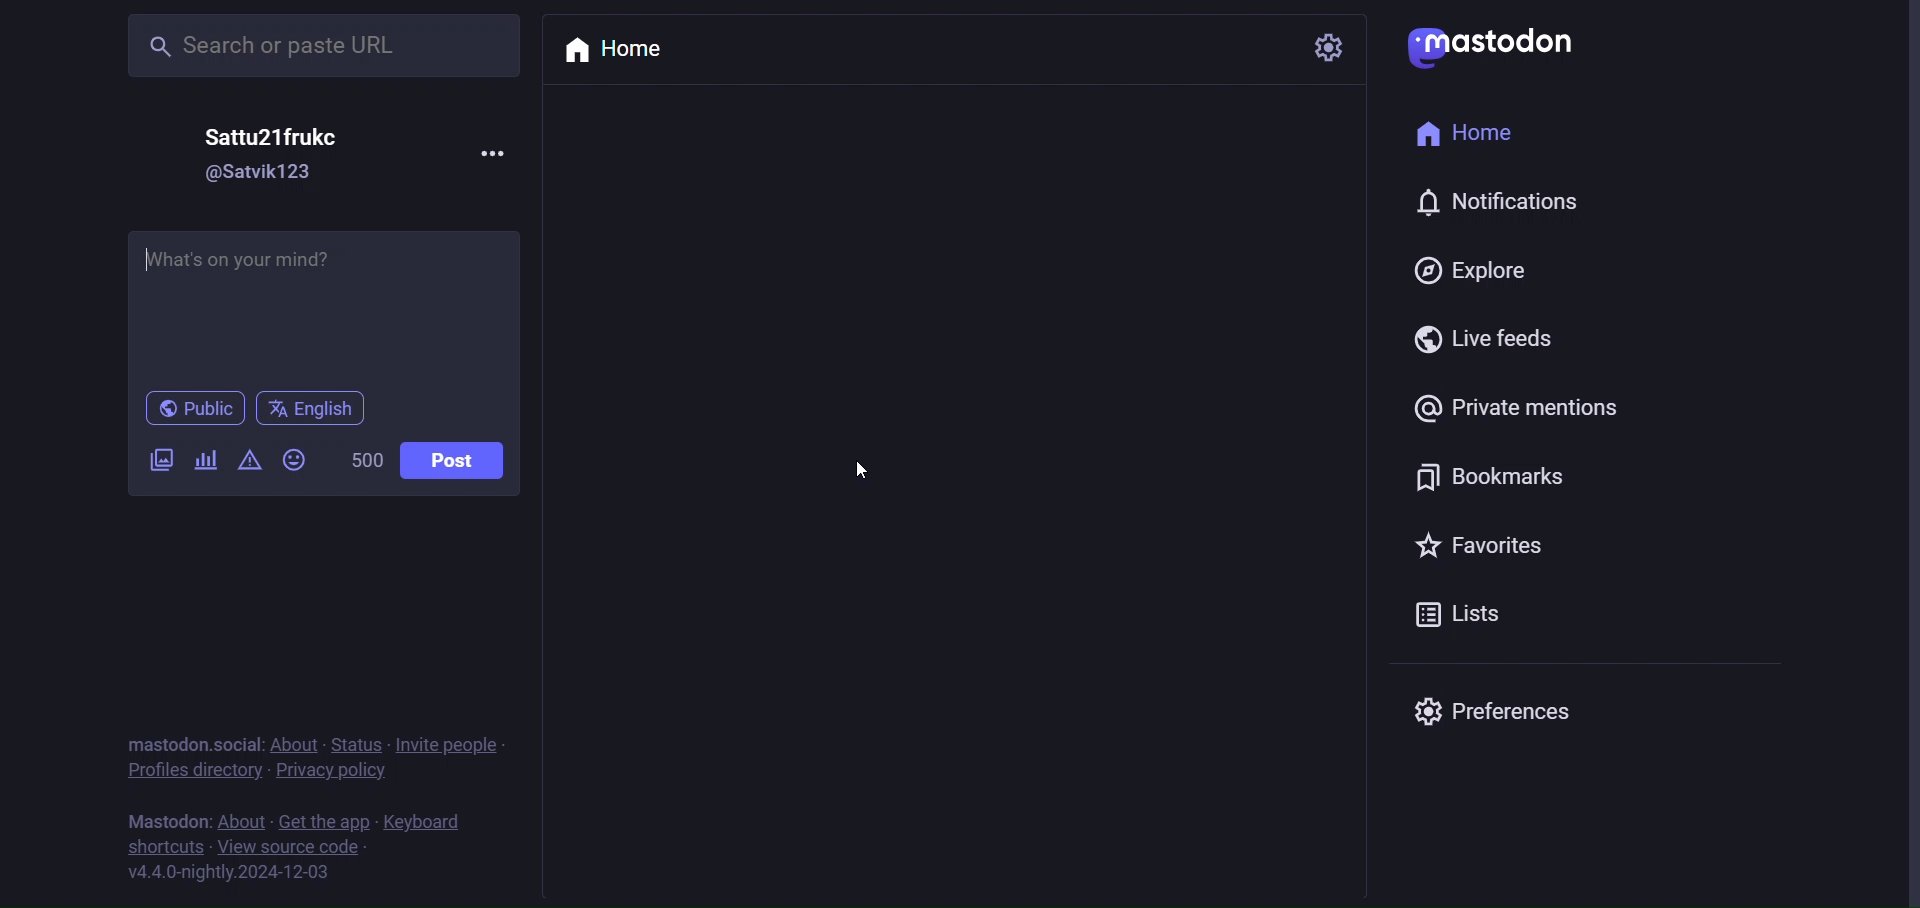 The height and width of the screenshot is (908, 1920). I want to click on poll, so click(201, 461).